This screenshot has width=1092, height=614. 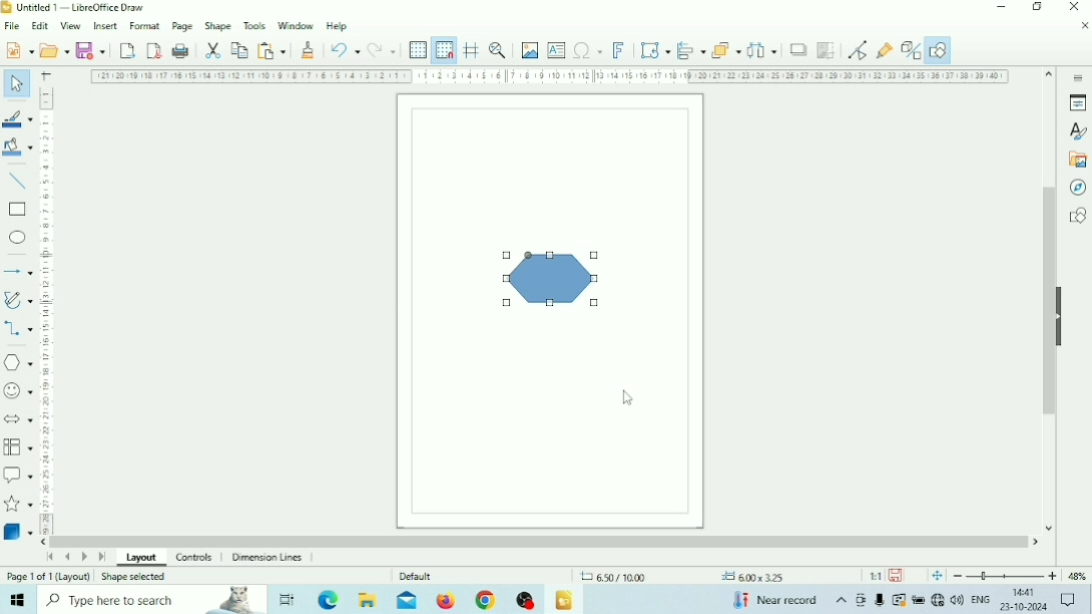 I want to click on Layout, so click(x=142, y=560).